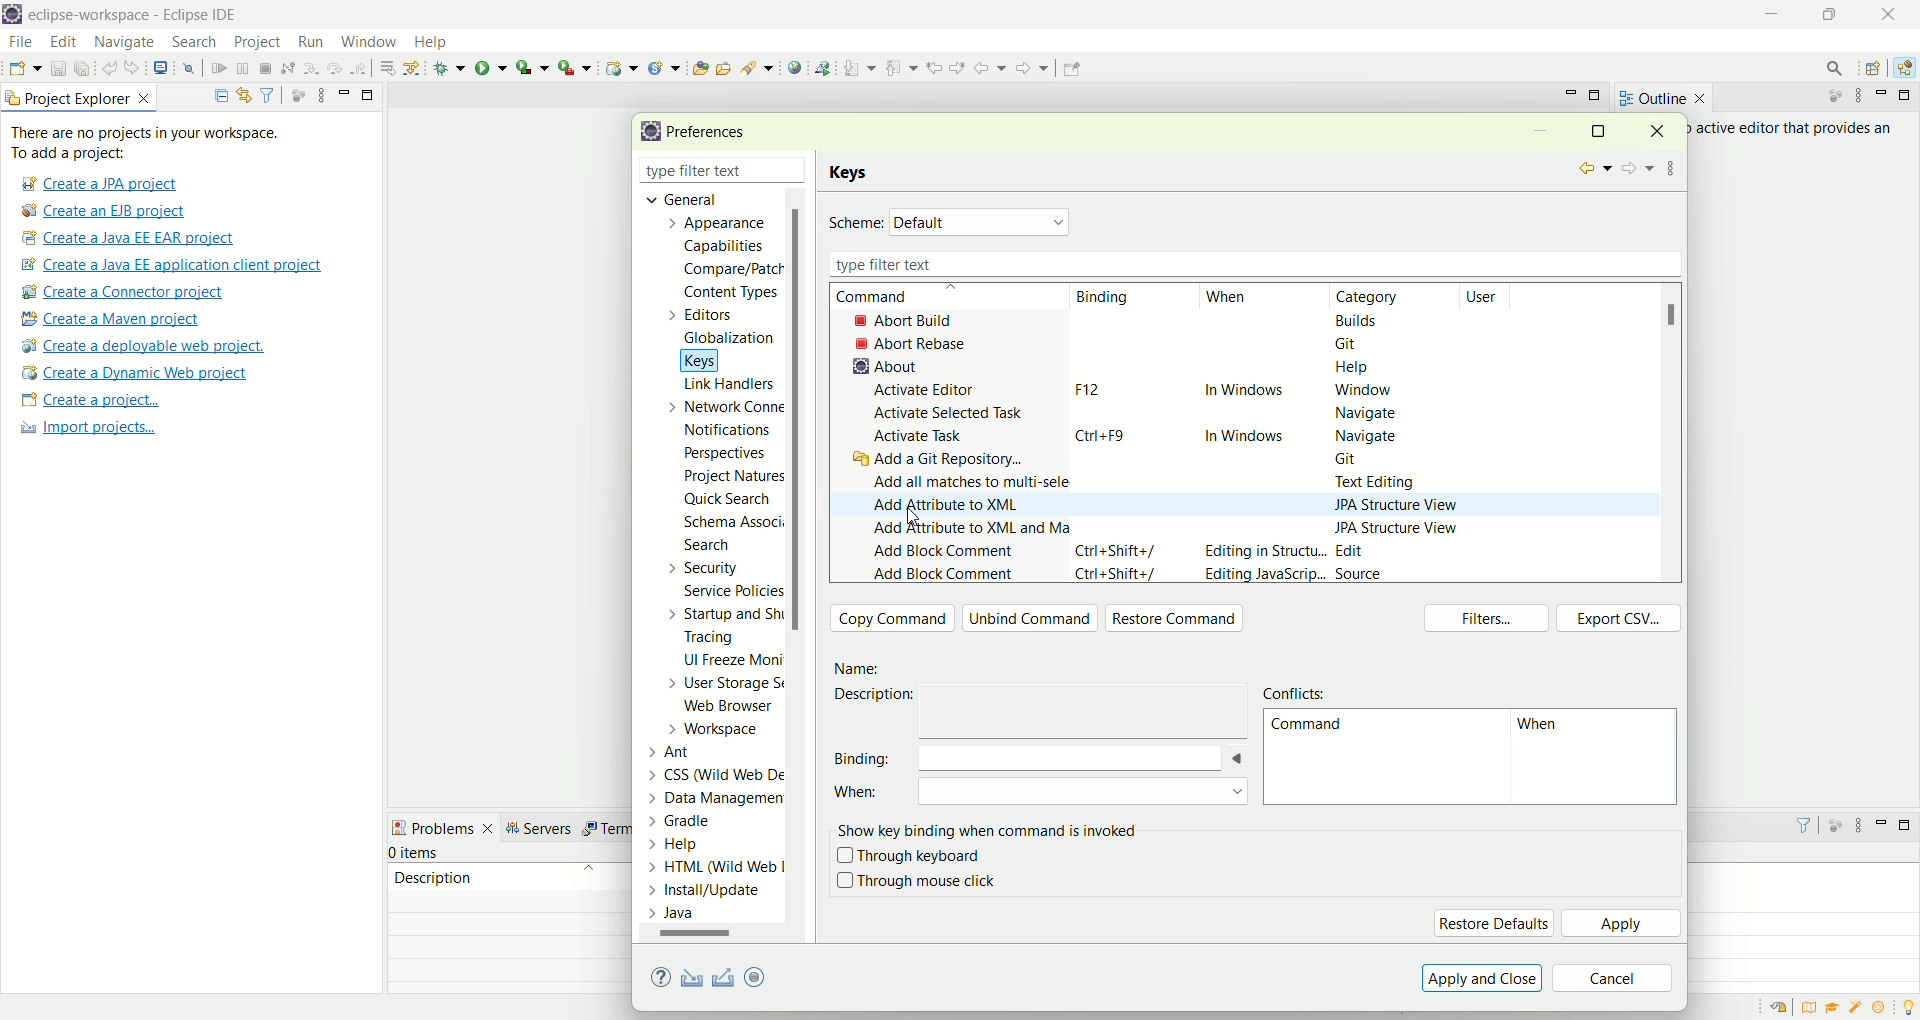 The width and height of the screenshot is (1920, 1020). What do you see at coordinates (722, 453) in the screenshot?
I see `perspectives` at bounding box center [722, 453].